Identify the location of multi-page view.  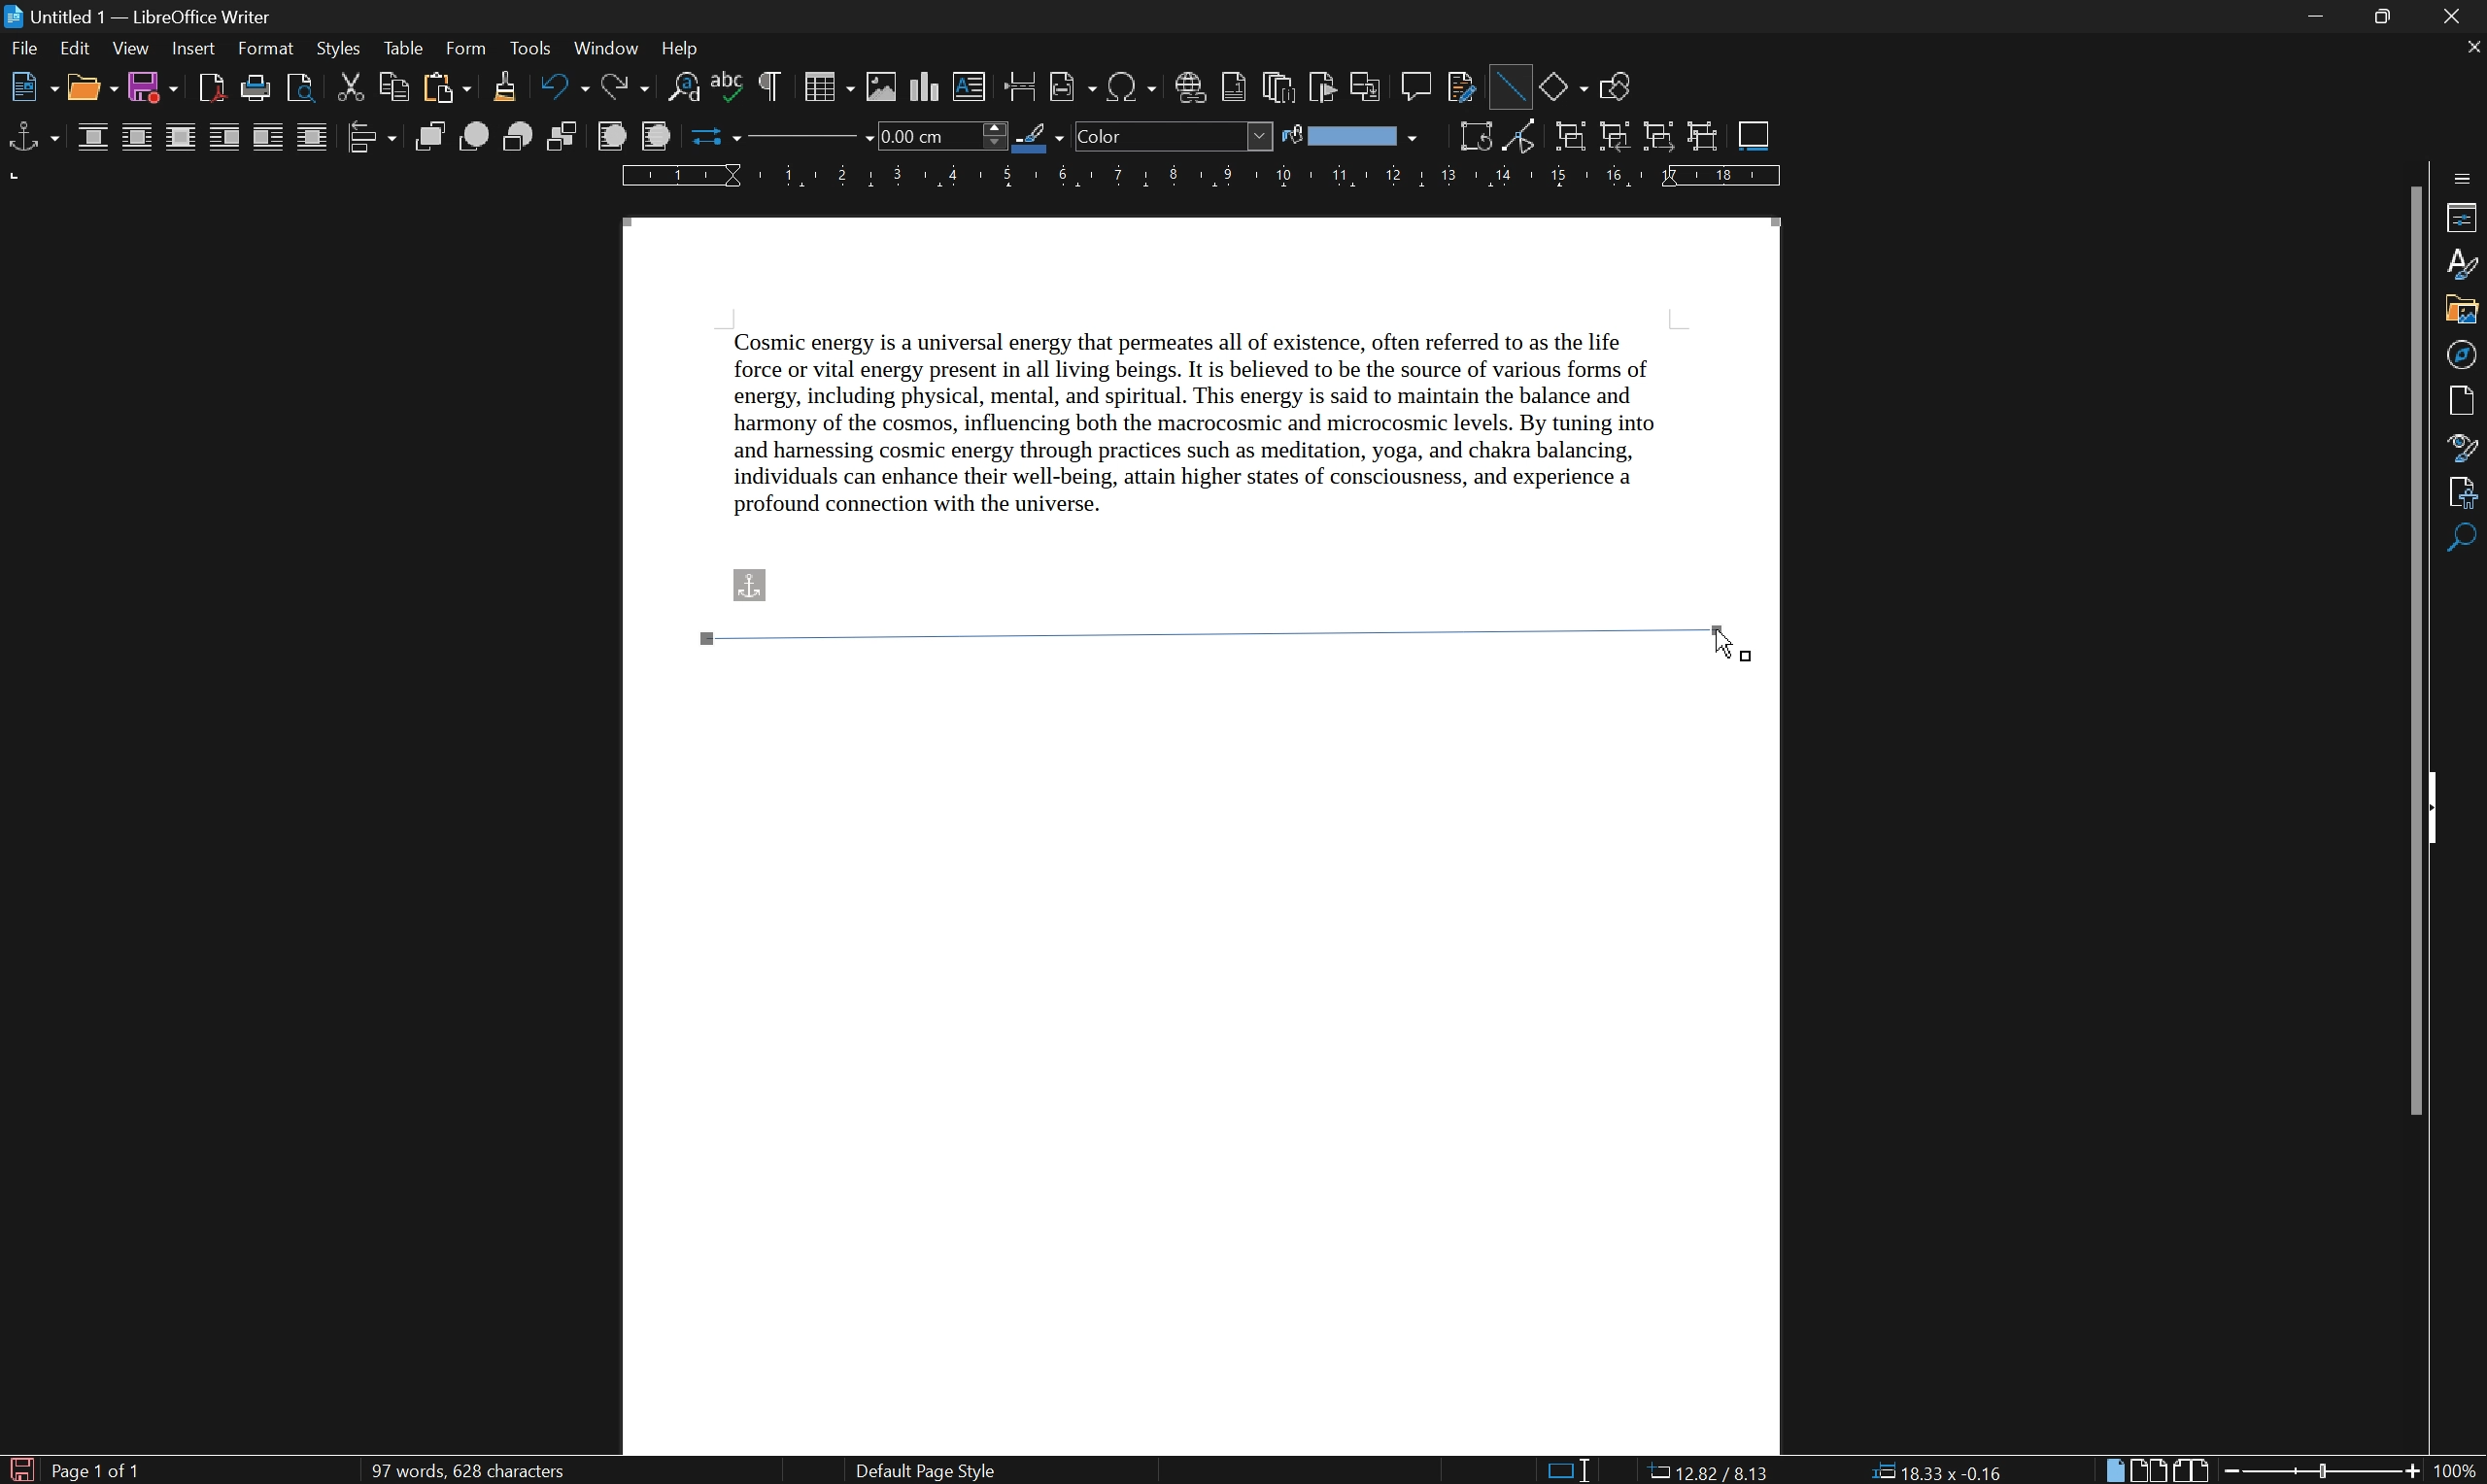
(2152, 1470).